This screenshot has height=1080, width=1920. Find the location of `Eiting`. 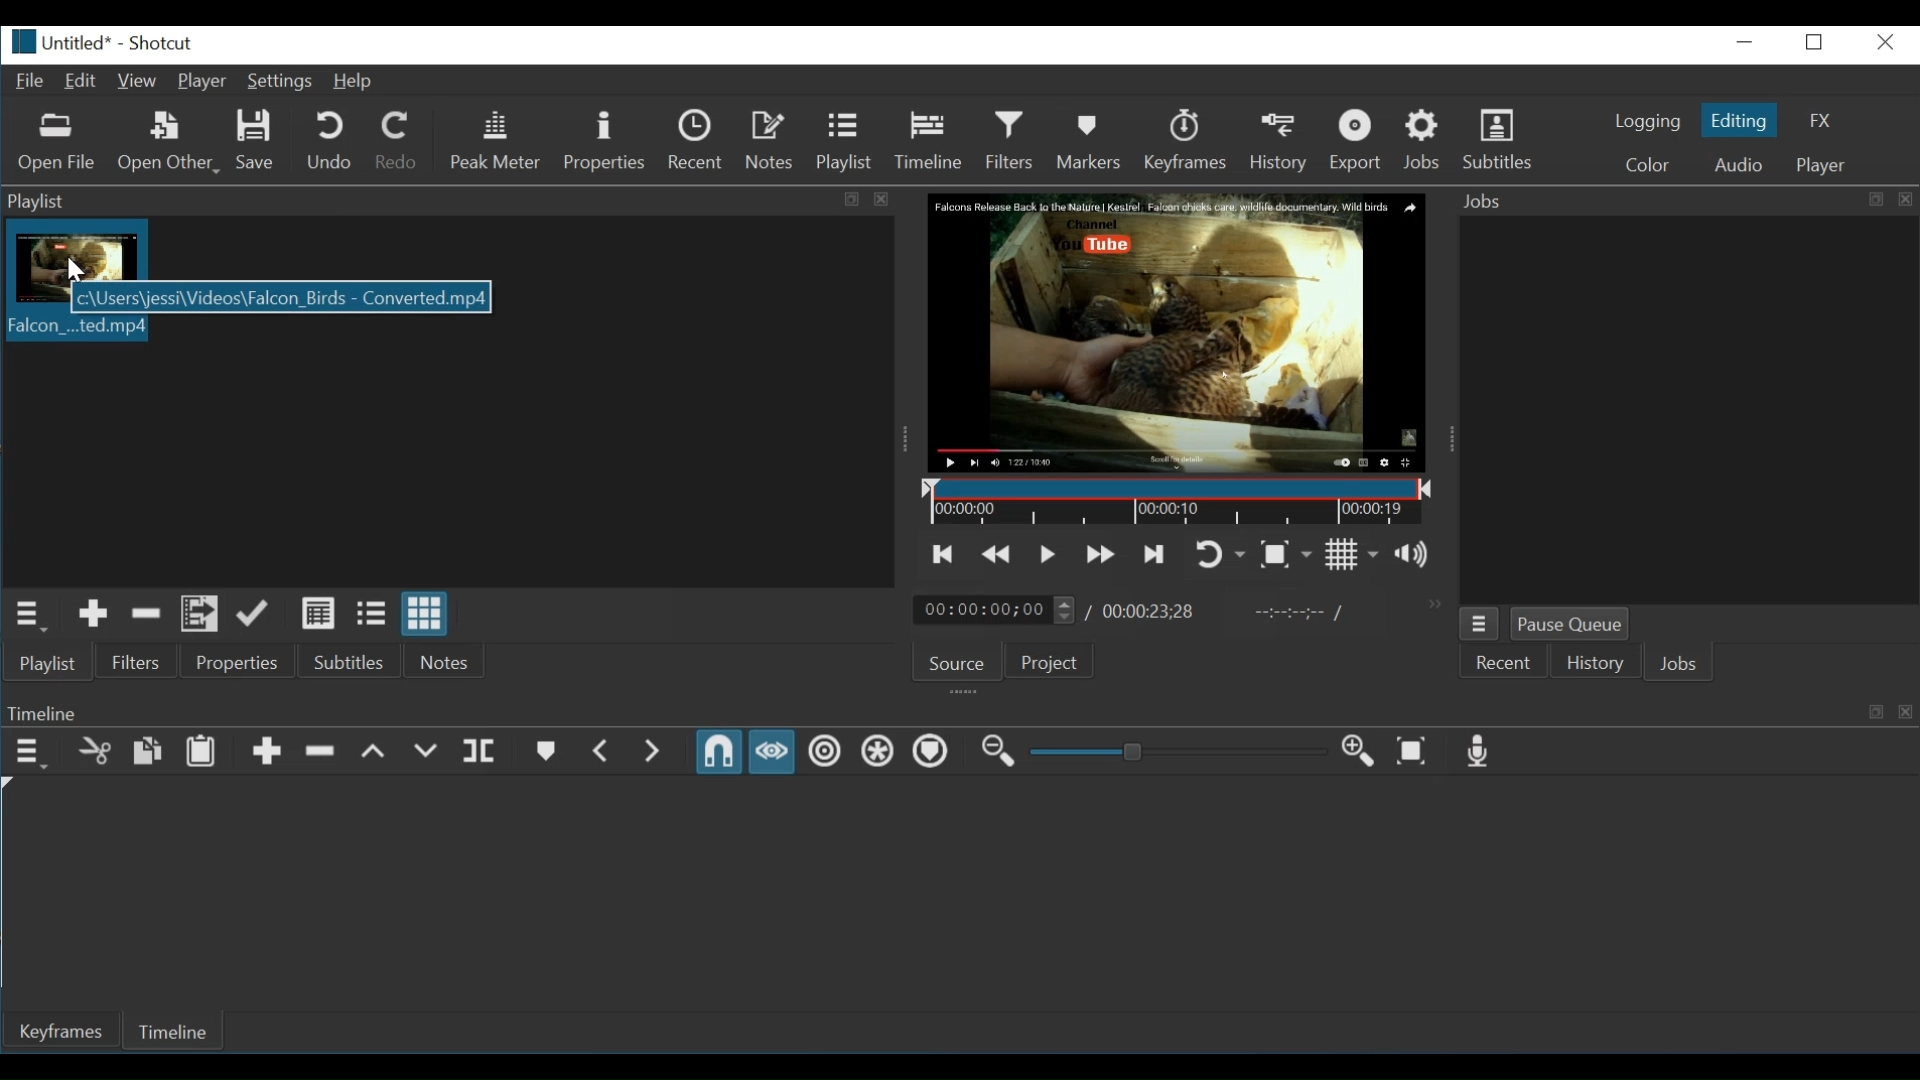

Eiting is located at coordinates (1737, 119).